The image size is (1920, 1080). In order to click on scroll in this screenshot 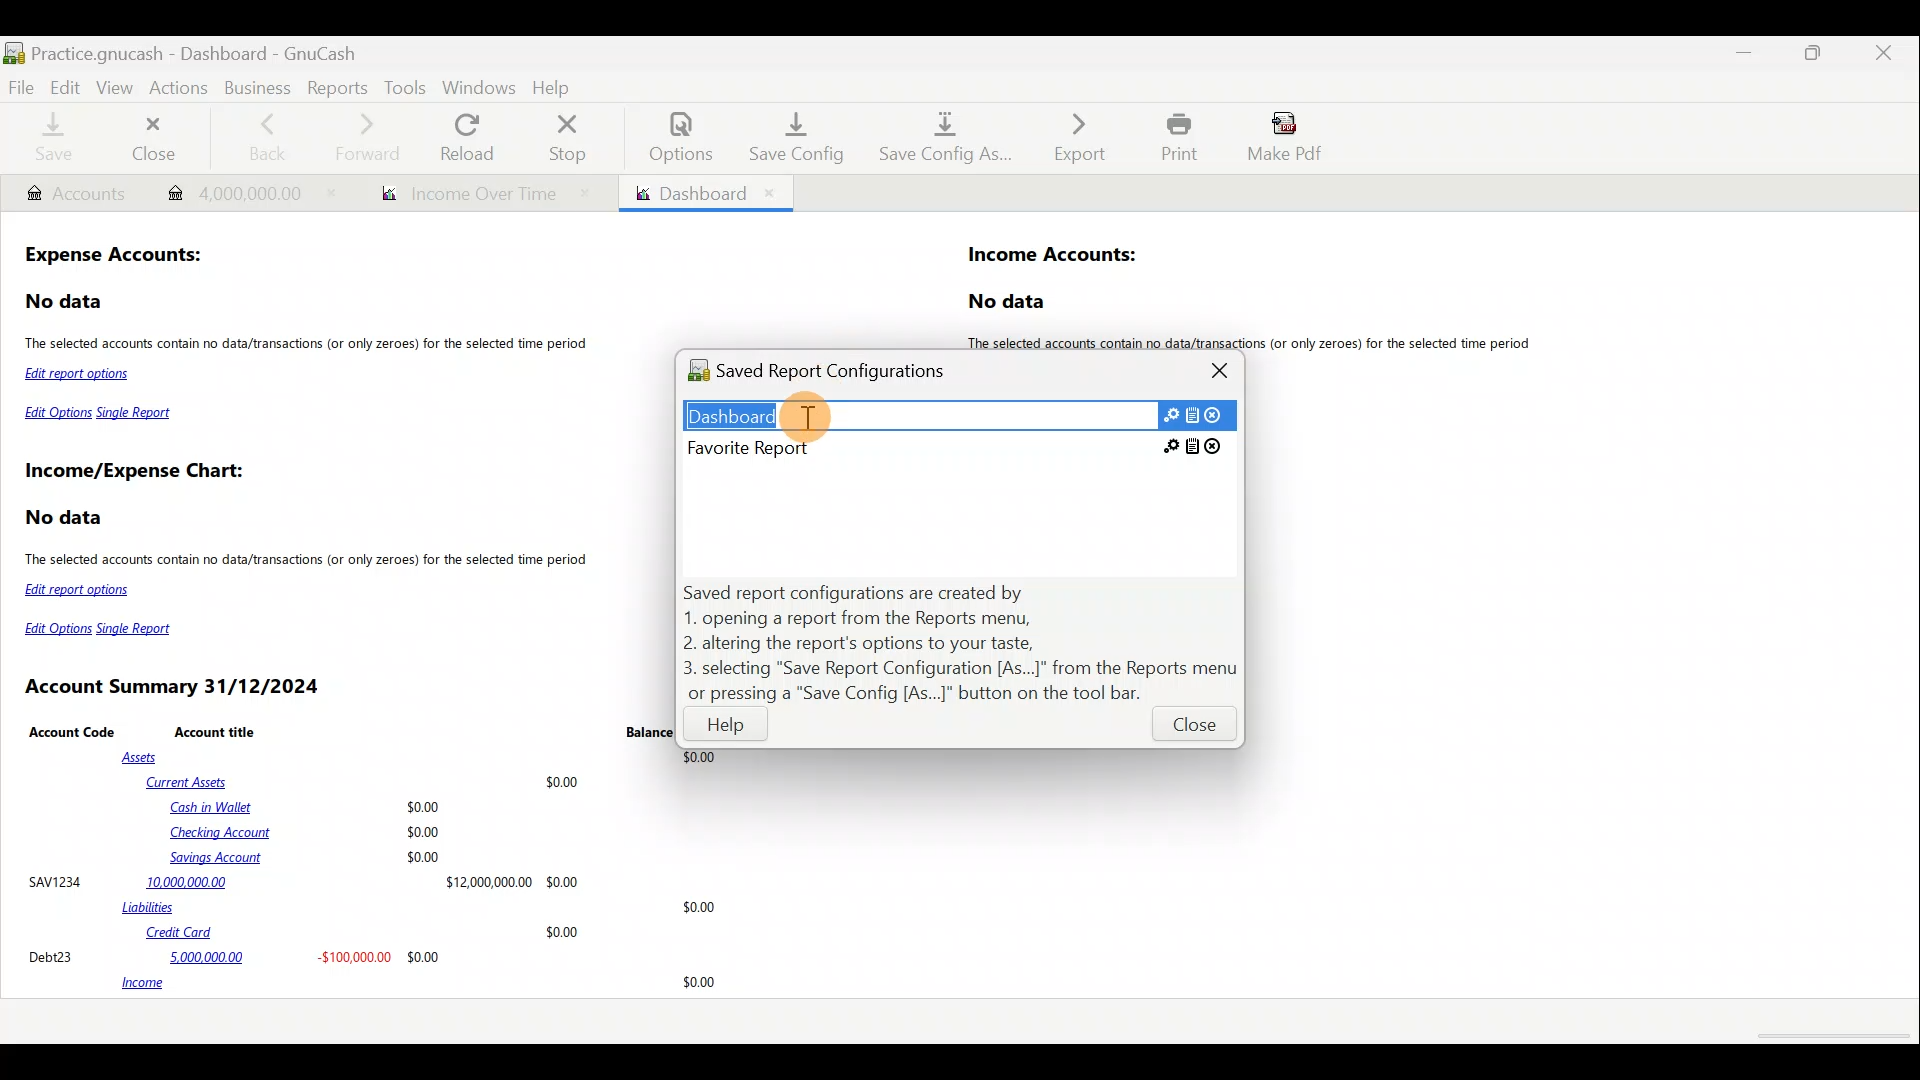, I will do `click(1830, 1037)`.